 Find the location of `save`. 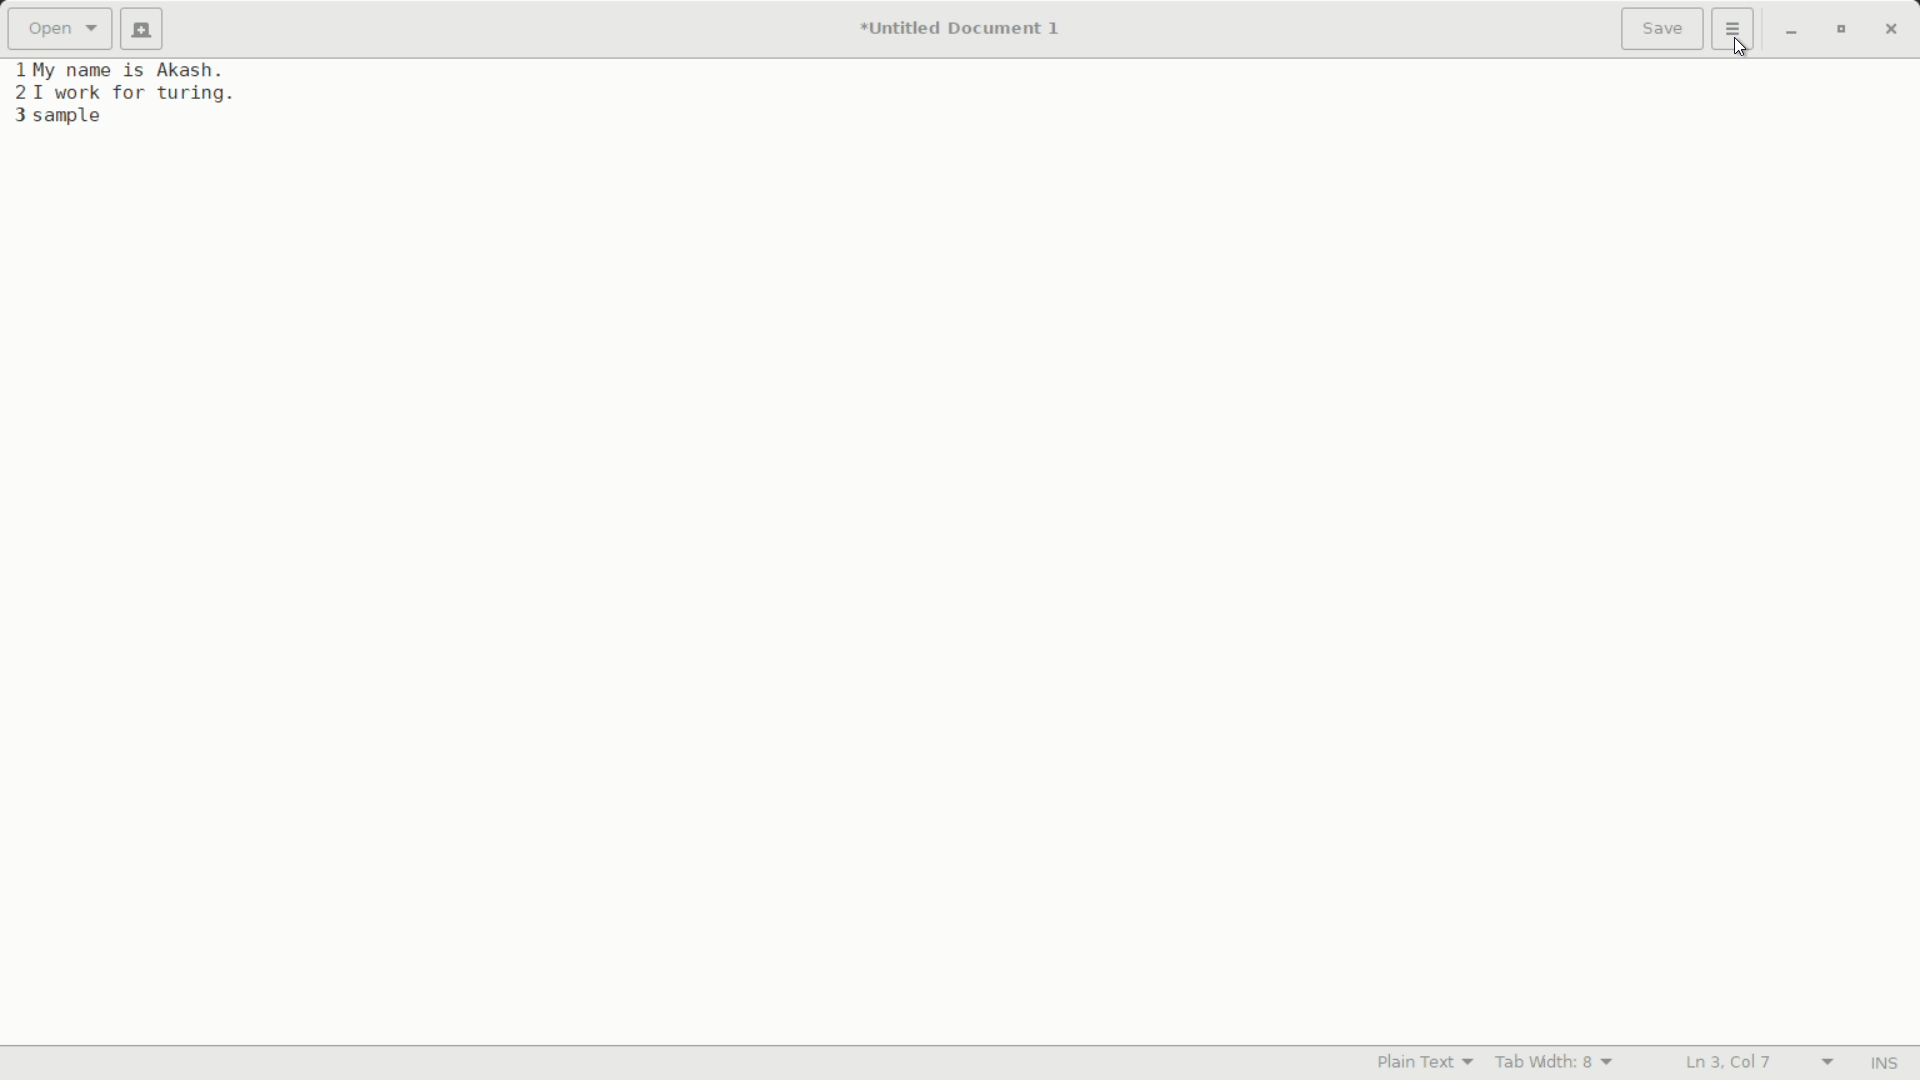

save is located at coordinates (1663, 31).